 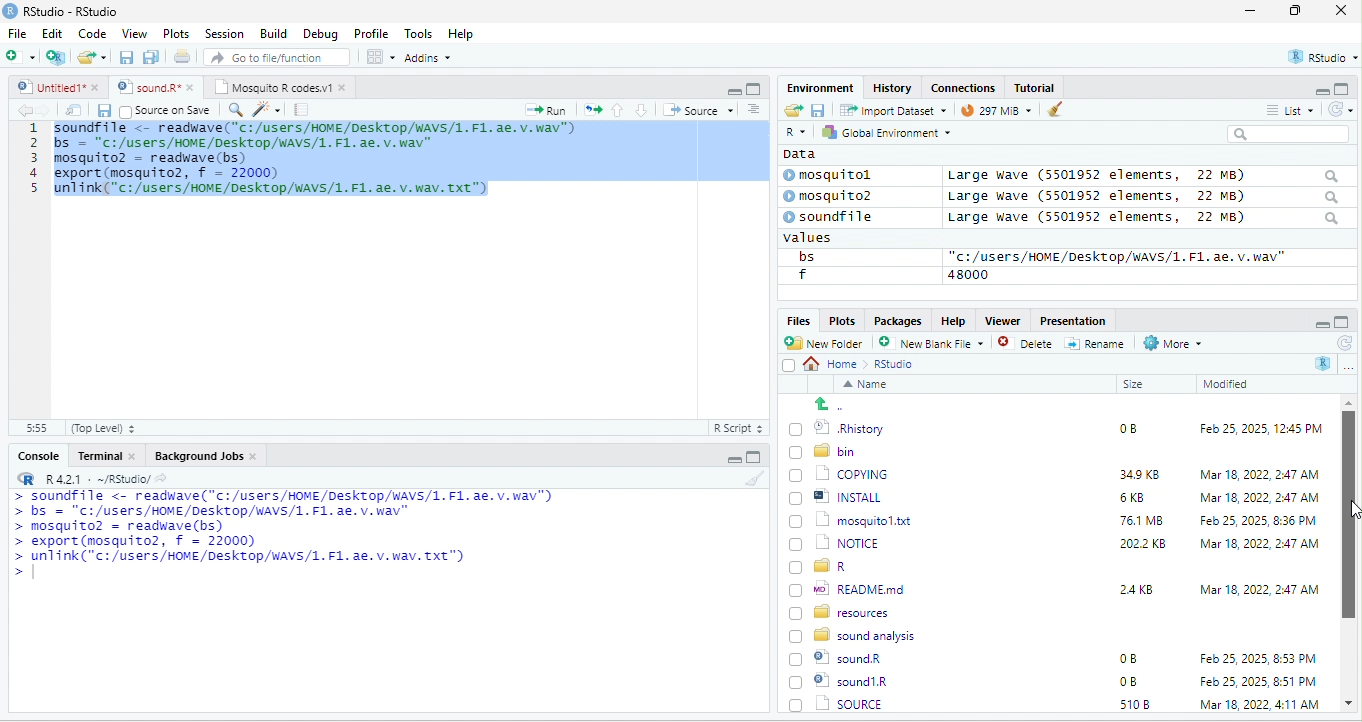 What do you see at coordinates (371, 34) in the screenshot?
I see `Profile` at bounding box center [371, 34].